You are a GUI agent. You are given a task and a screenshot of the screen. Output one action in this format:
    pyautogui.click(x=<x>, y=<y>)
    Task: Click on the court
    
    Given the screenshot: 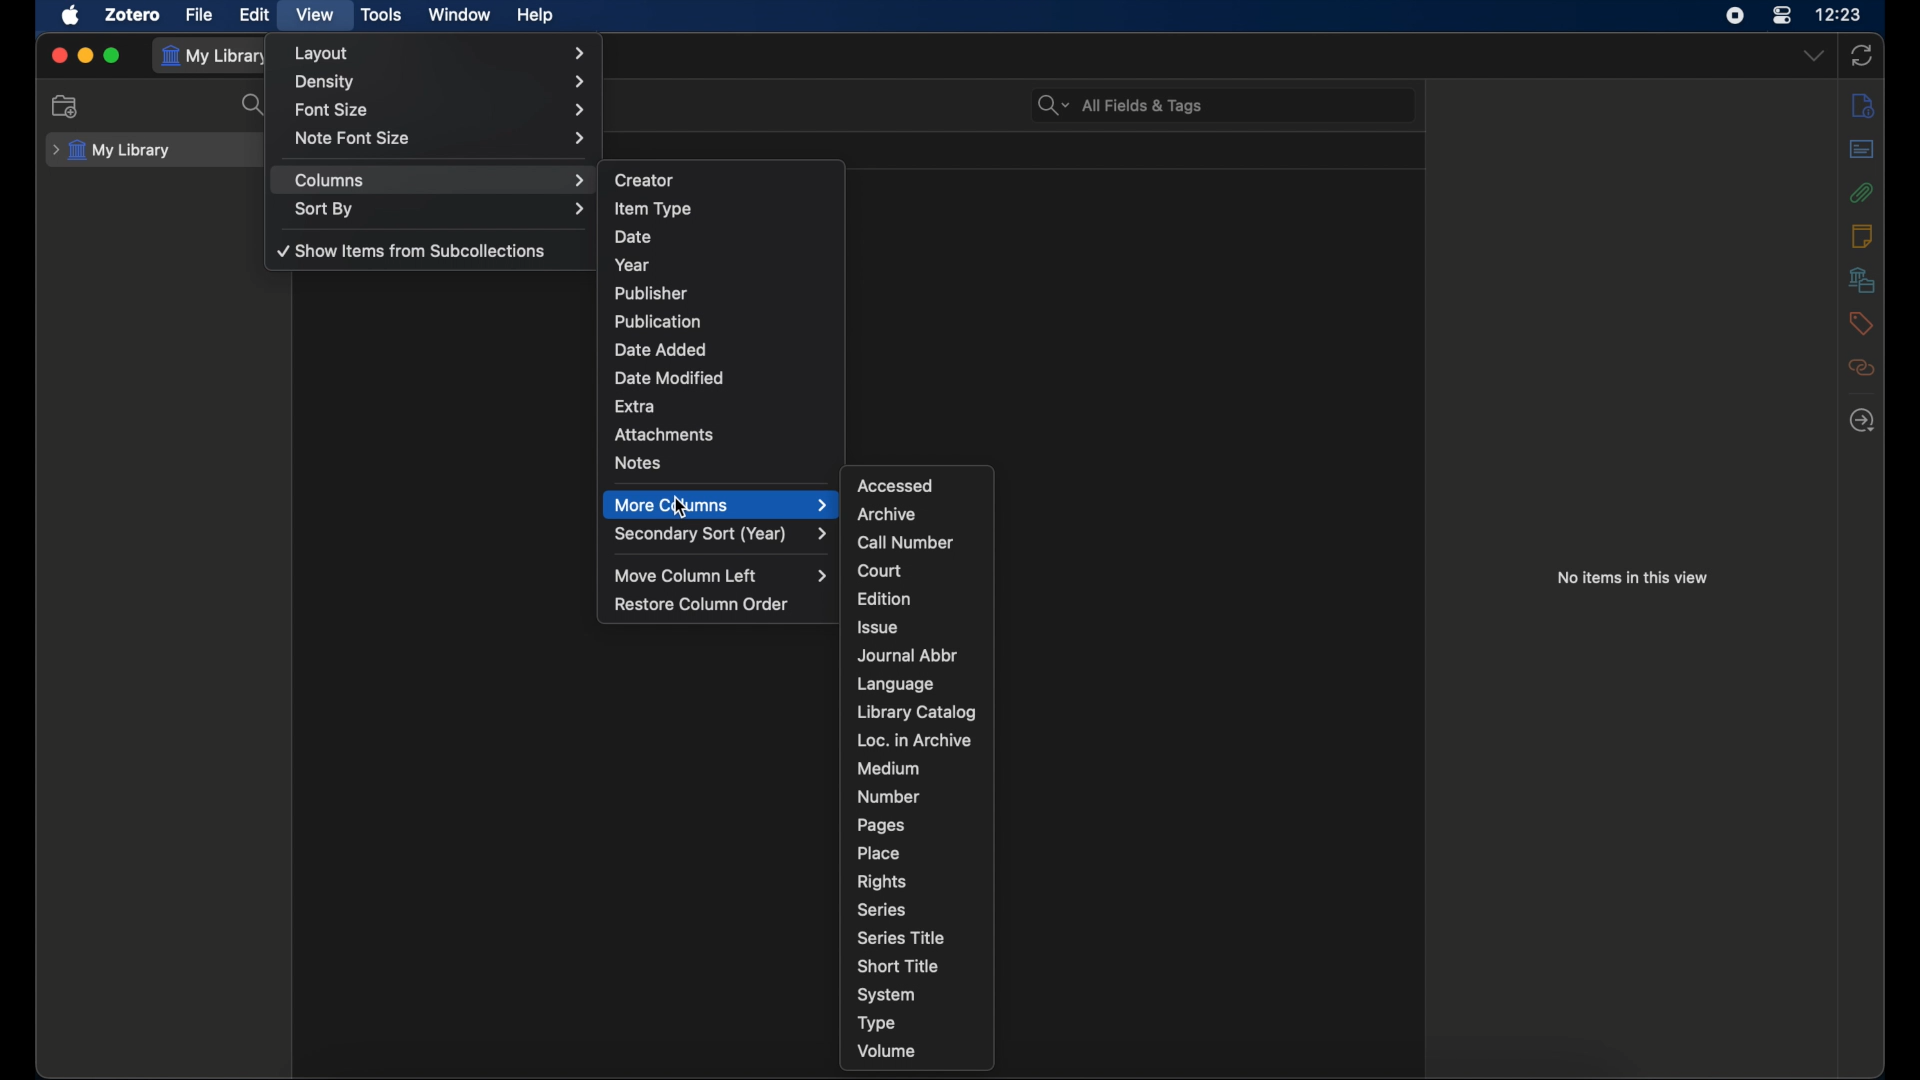 What is the action you would take?
    pyautogui.click(x=880, y=570)
    